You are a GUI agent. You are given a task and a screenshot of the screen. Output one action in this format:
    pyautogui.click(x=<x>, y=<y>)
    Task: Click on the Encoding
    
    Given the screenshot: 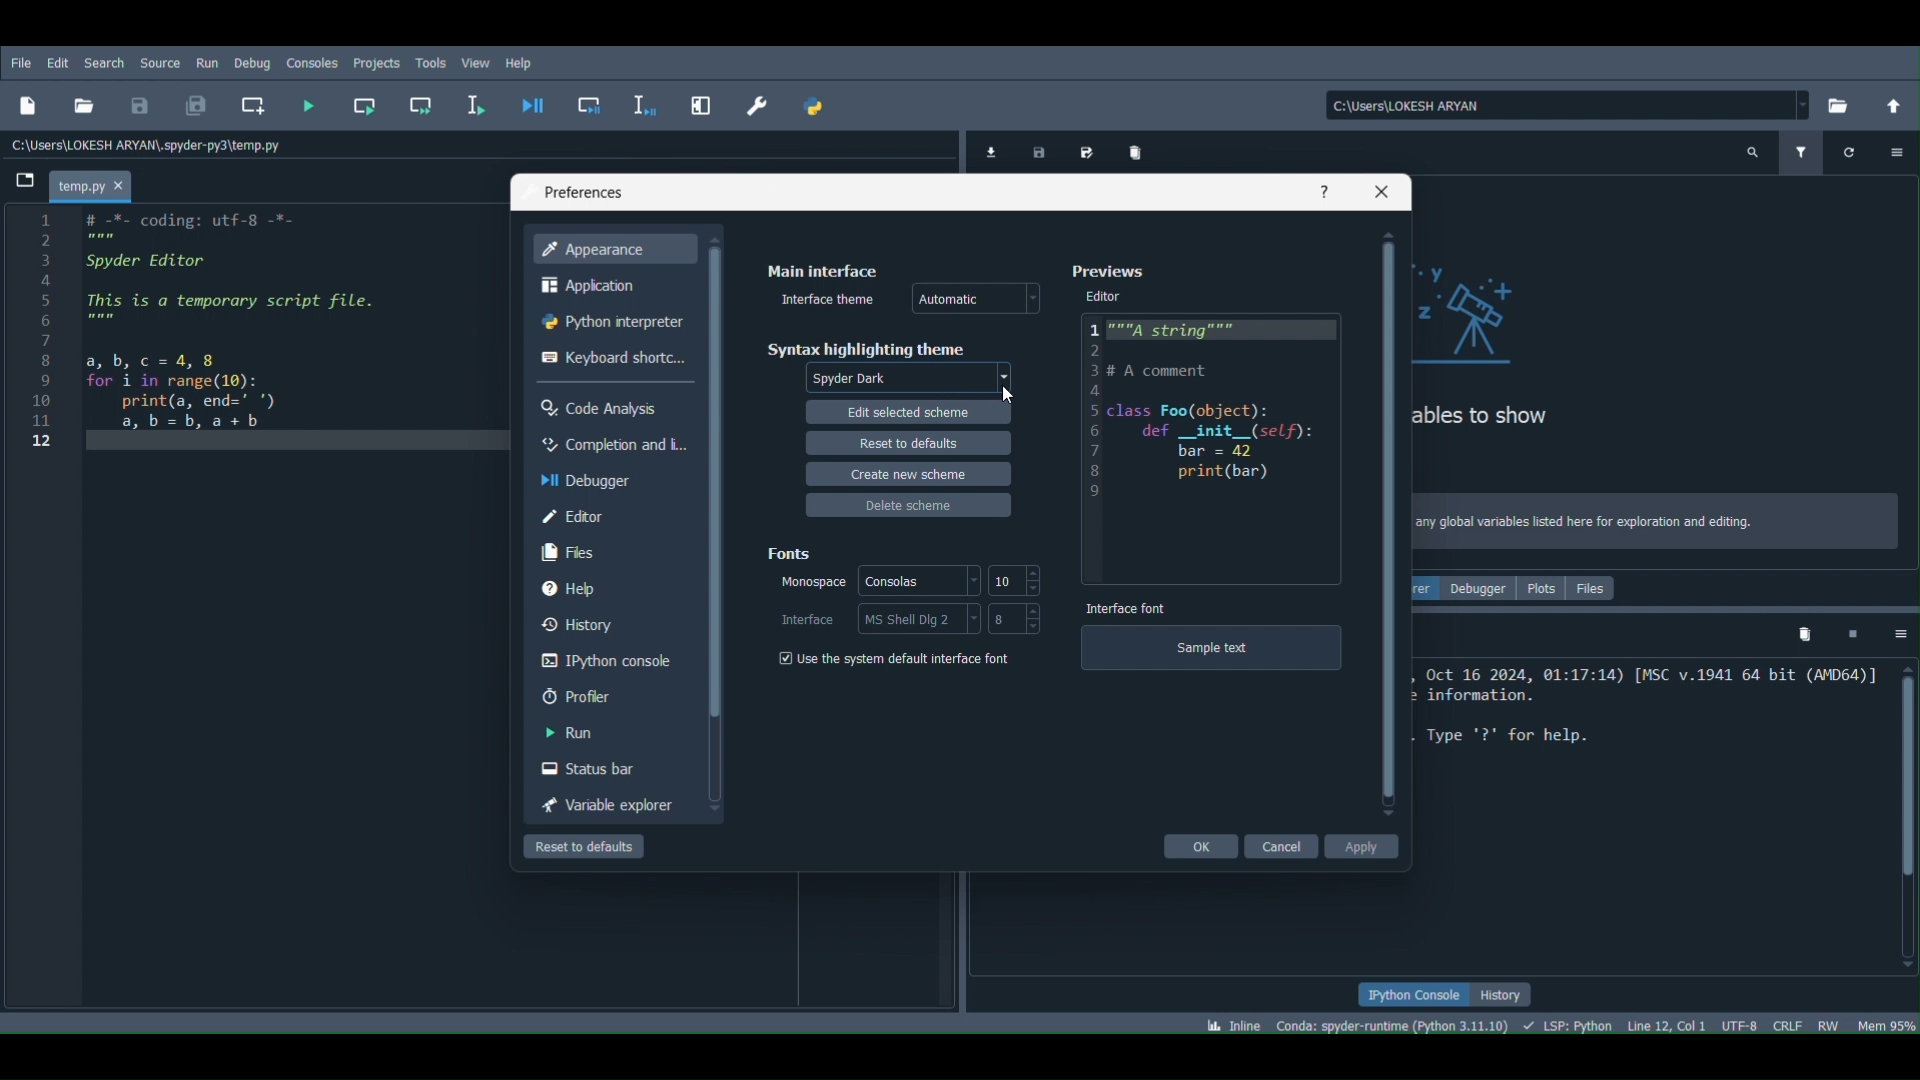 What is the action you would take?
    pyautogui.click(x=1744, y=1025)
    